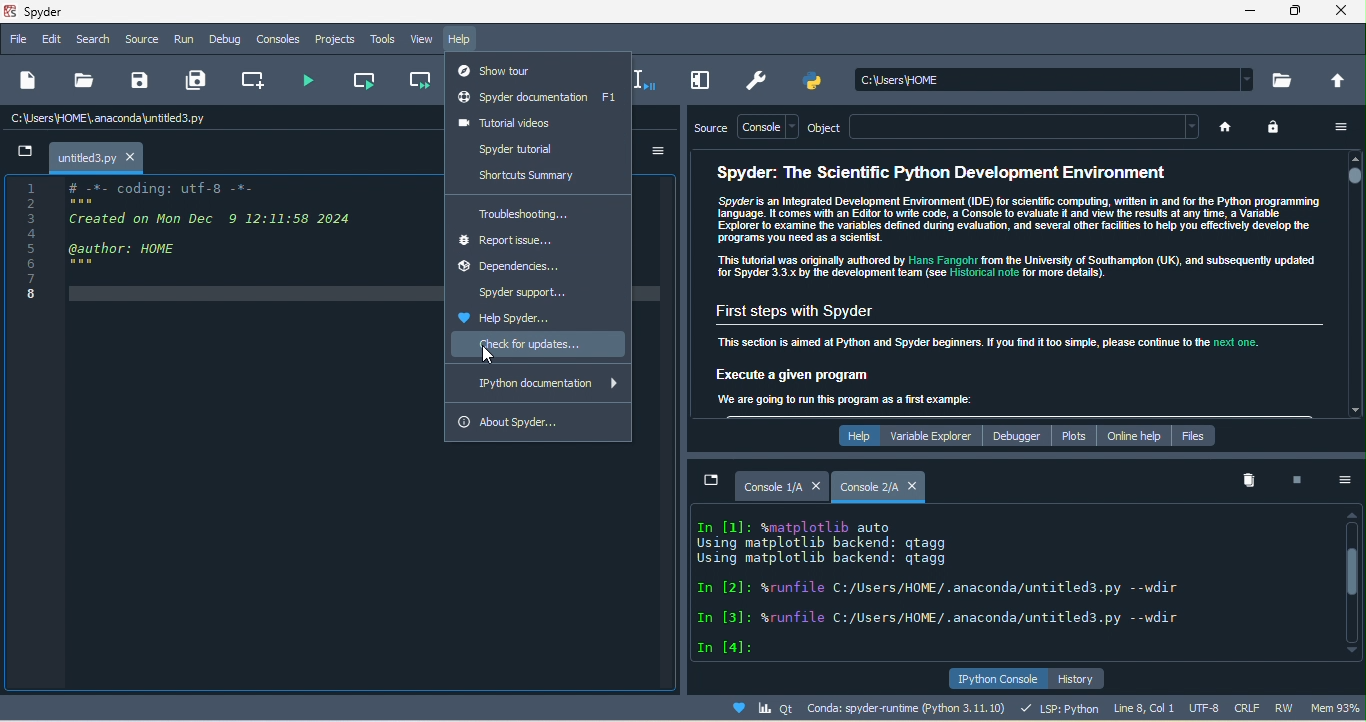 This screenshot has width=1366, height=722. I want to click on open, so click(82, 84).